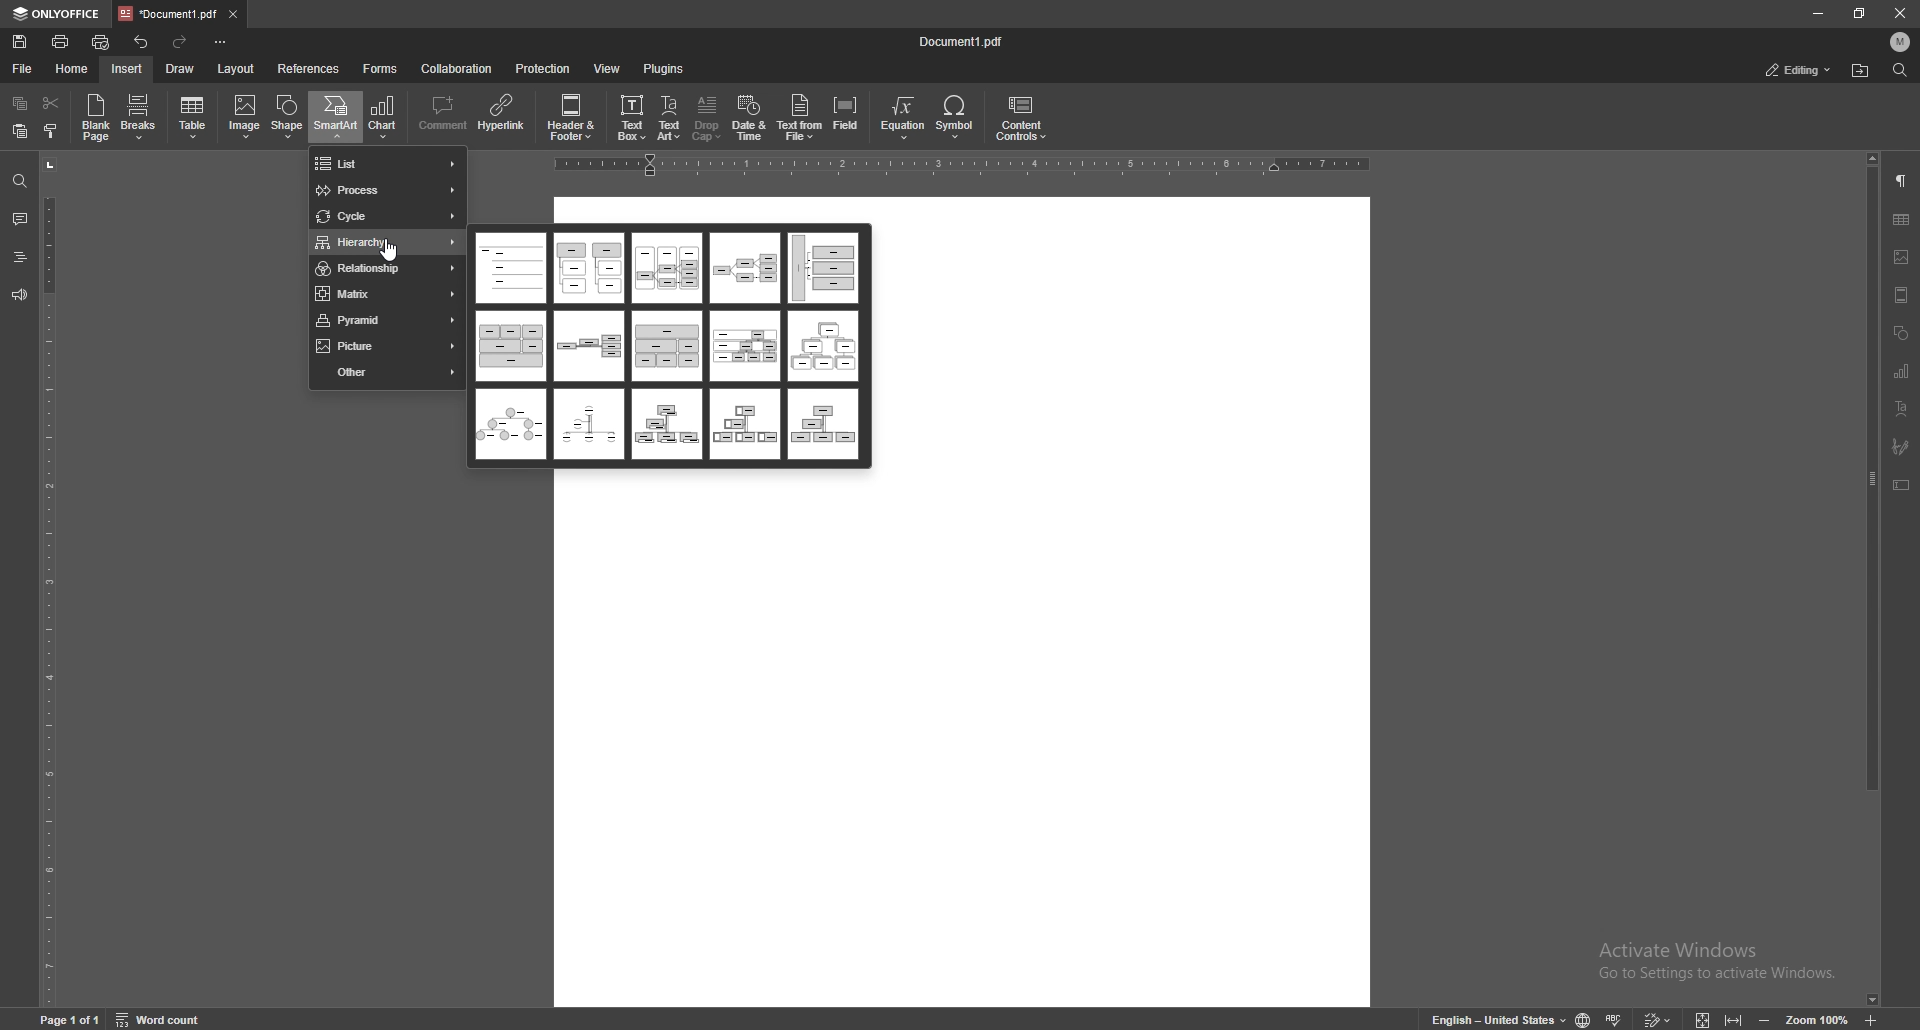 This screenshot has height=1030, width=1920. Describe the element at coordinates (161, 1017) in the screenshot. I see `word count` at that location.